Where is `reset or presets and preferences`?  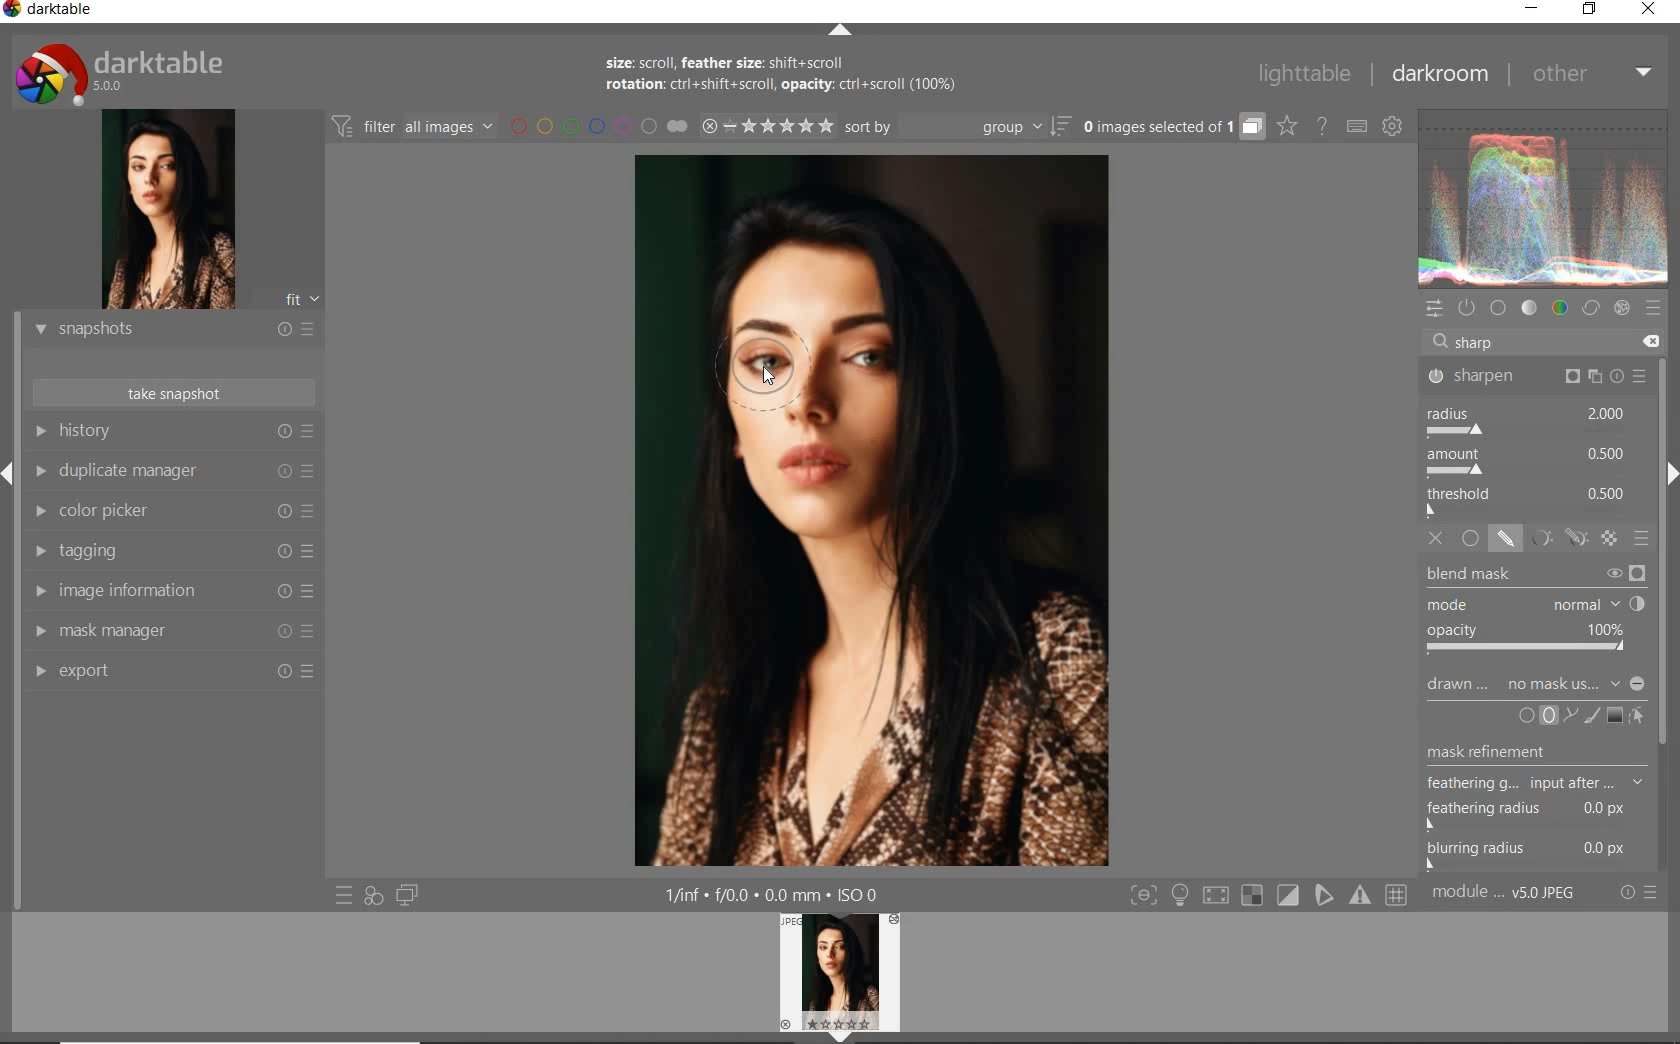
reset or presets and preferences is located at coordinates (1639, 893).